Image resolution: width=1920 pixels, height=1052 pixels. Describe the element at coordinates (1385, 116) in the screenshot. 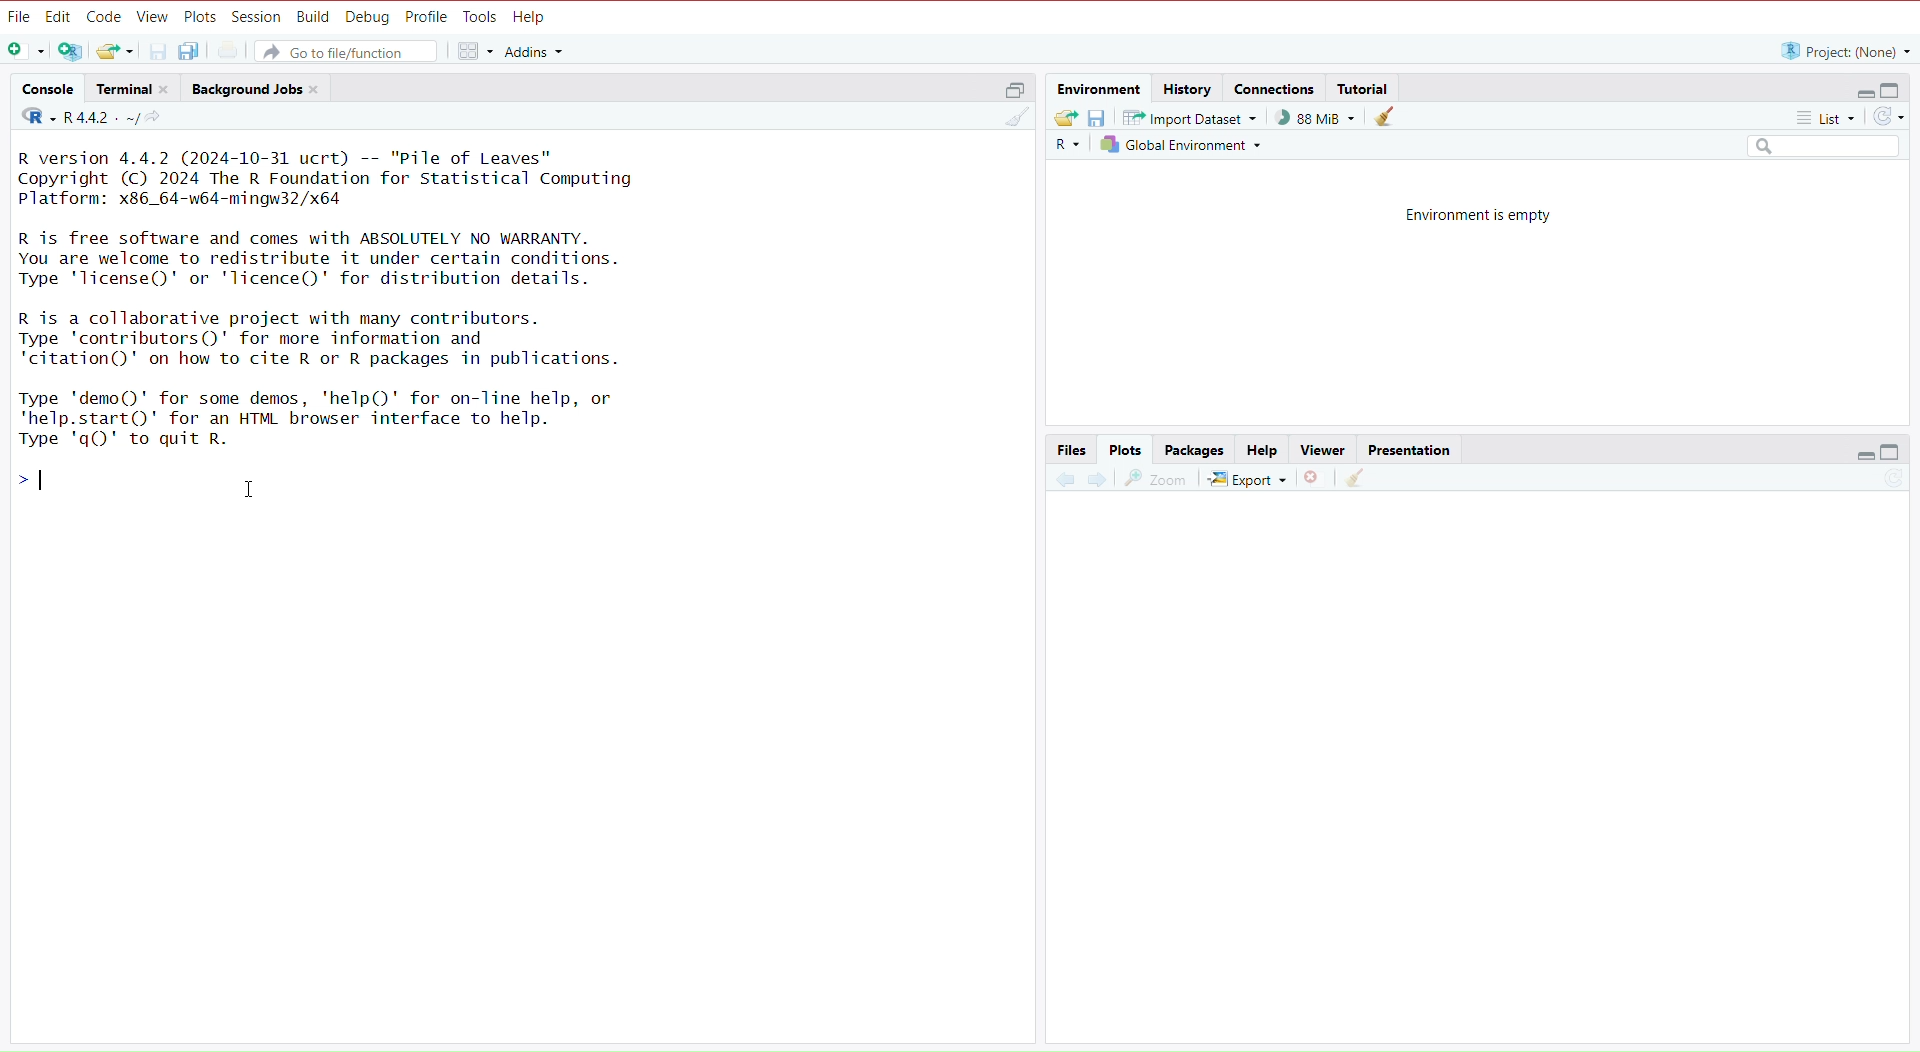

I see `Clear` at that location.